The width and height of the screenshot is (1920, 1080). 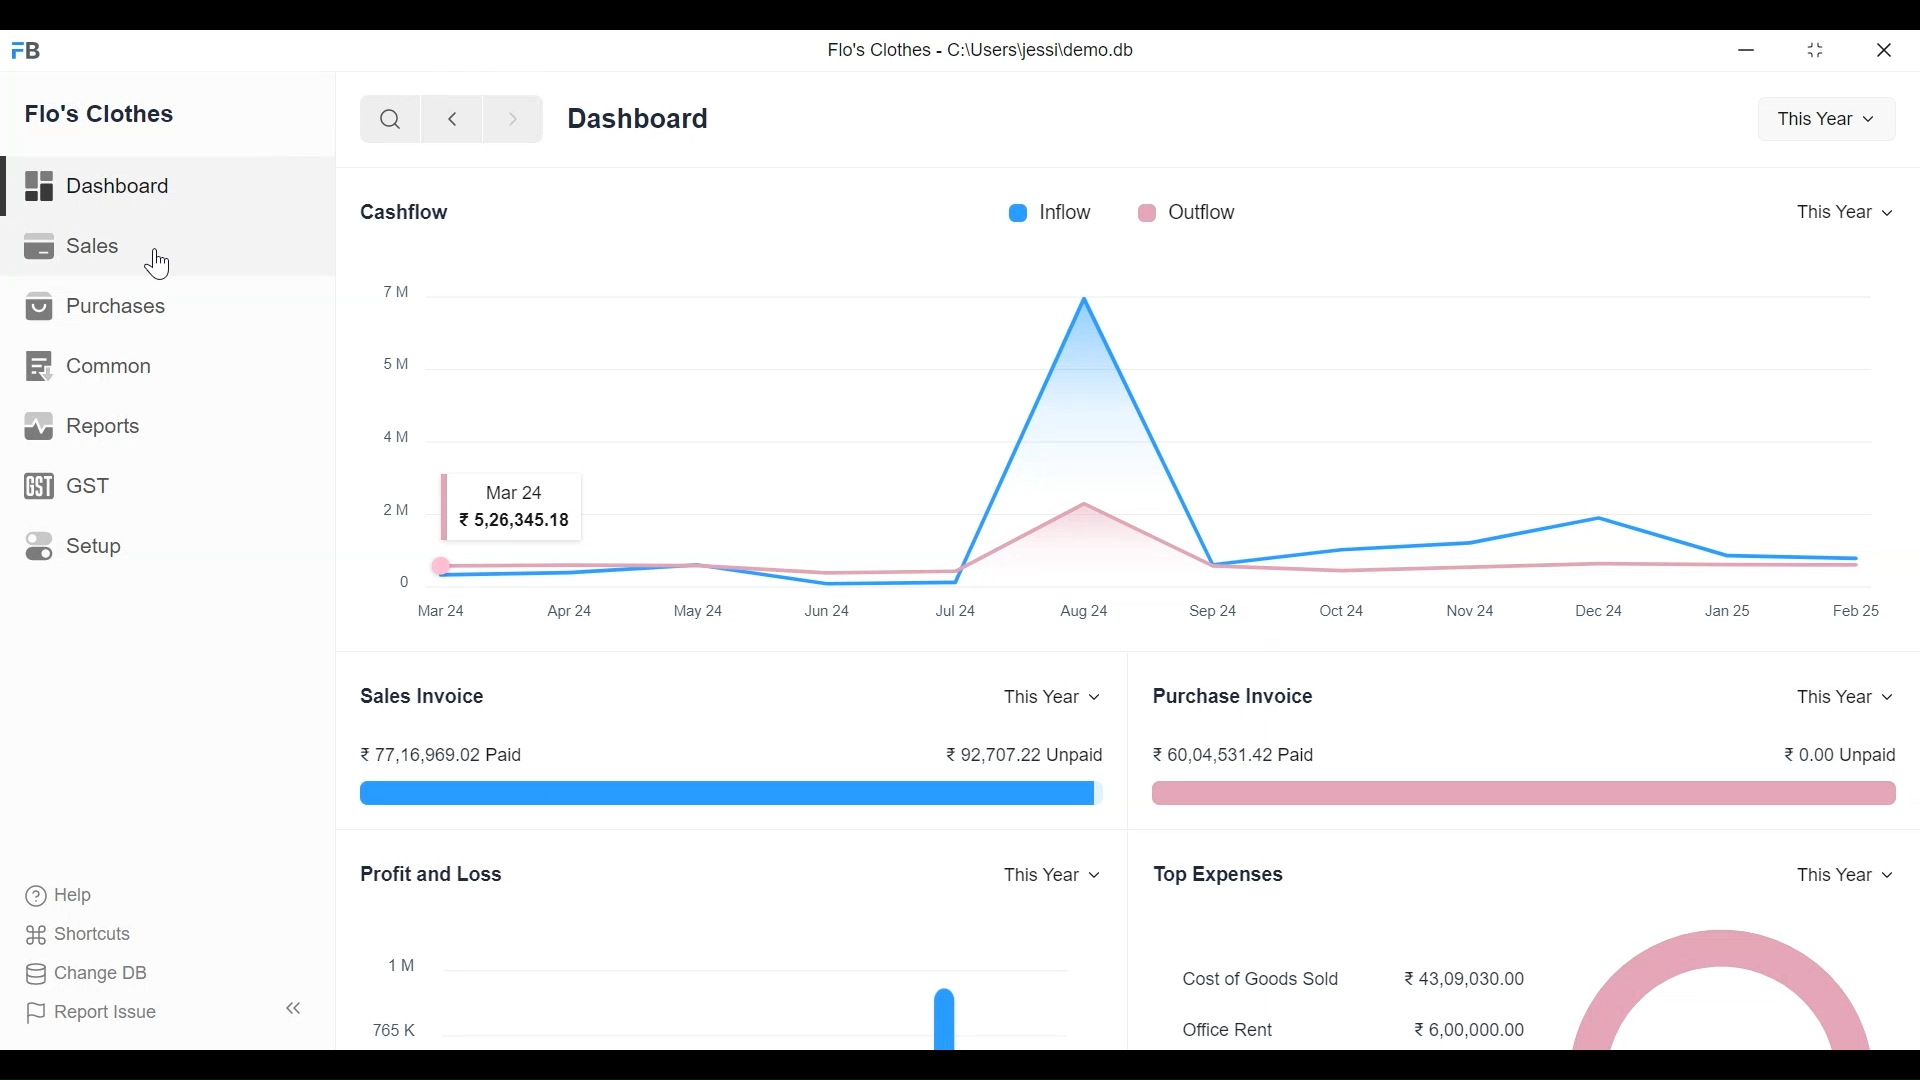 What do you see at coordinates (1848, 211) in the screenshot?
I see `This Year v` at bounding box center [1848, 211].